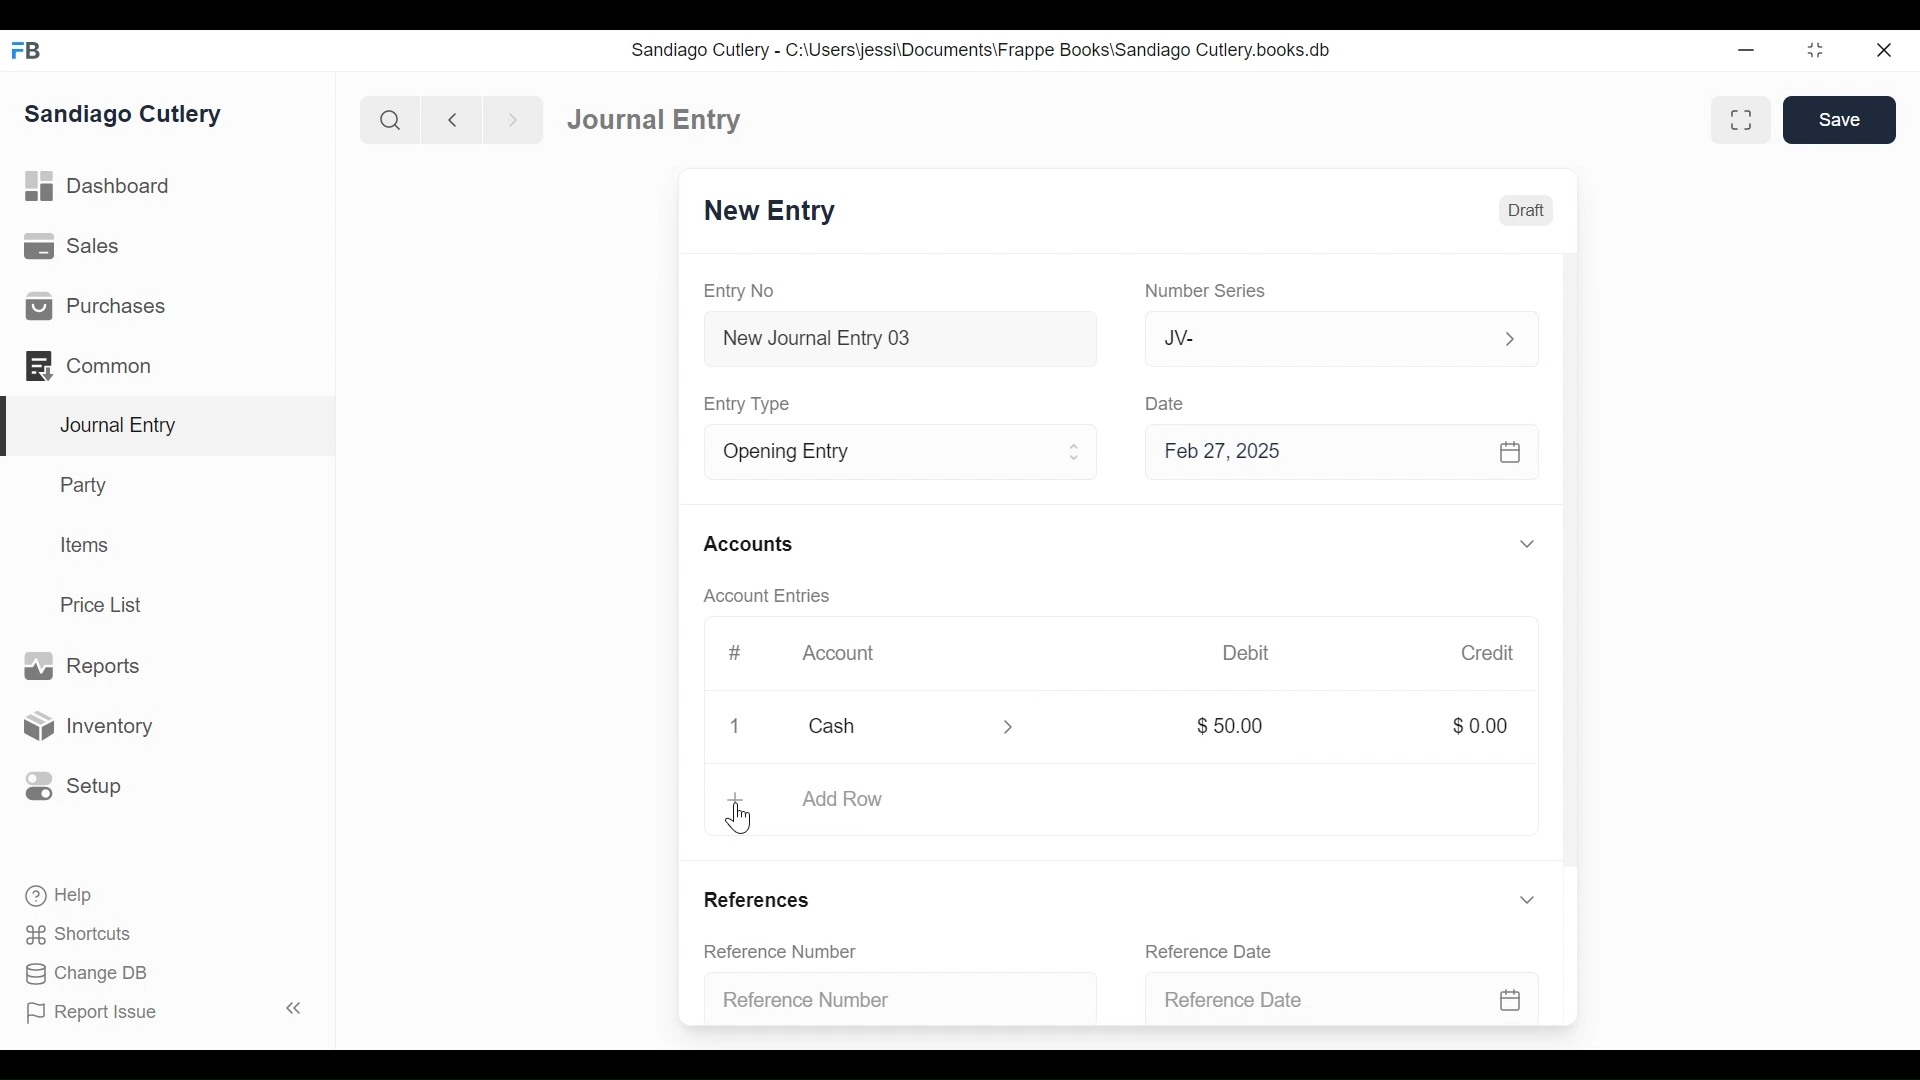  Describe the element at coordinates (1814, 49) in the screenshot. I see `Restore` at that location.